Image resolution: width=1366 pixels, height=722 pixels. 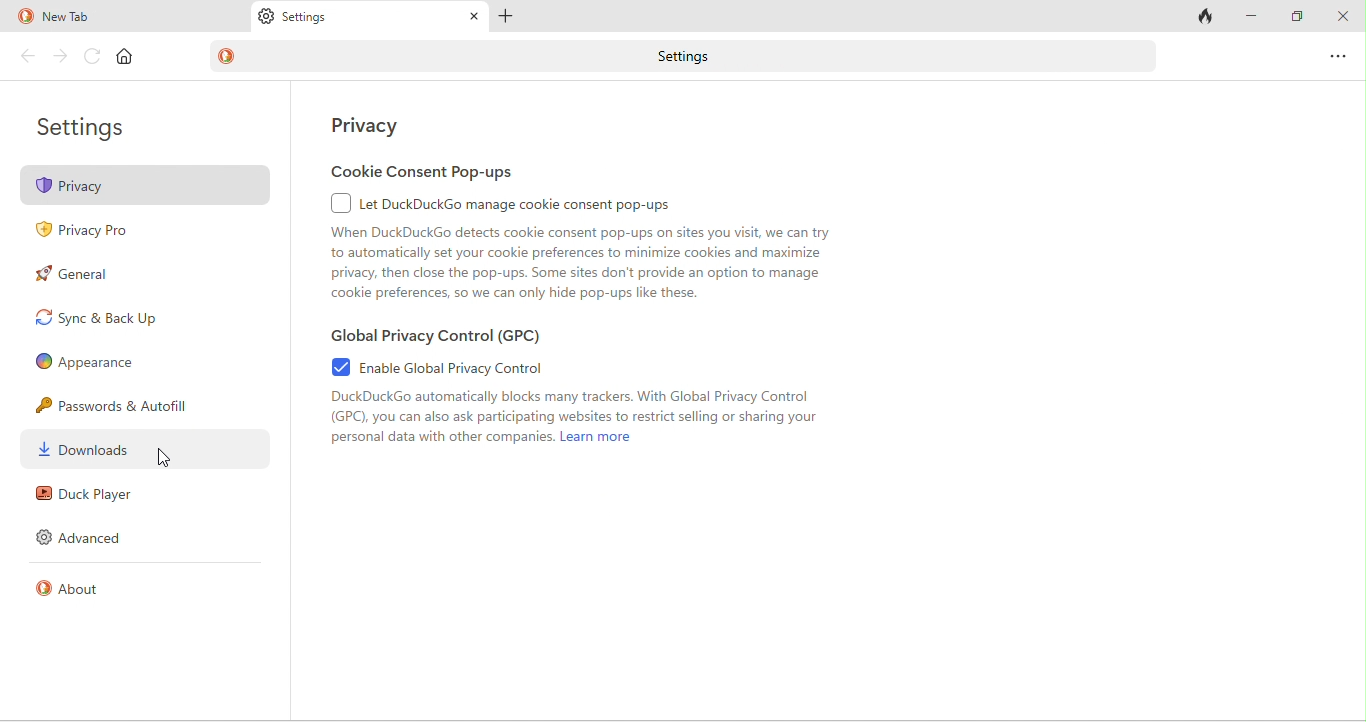 What do you see at coordinates (23, 57) in the screenshot?
I see `back` at bounding box center [23, 57].